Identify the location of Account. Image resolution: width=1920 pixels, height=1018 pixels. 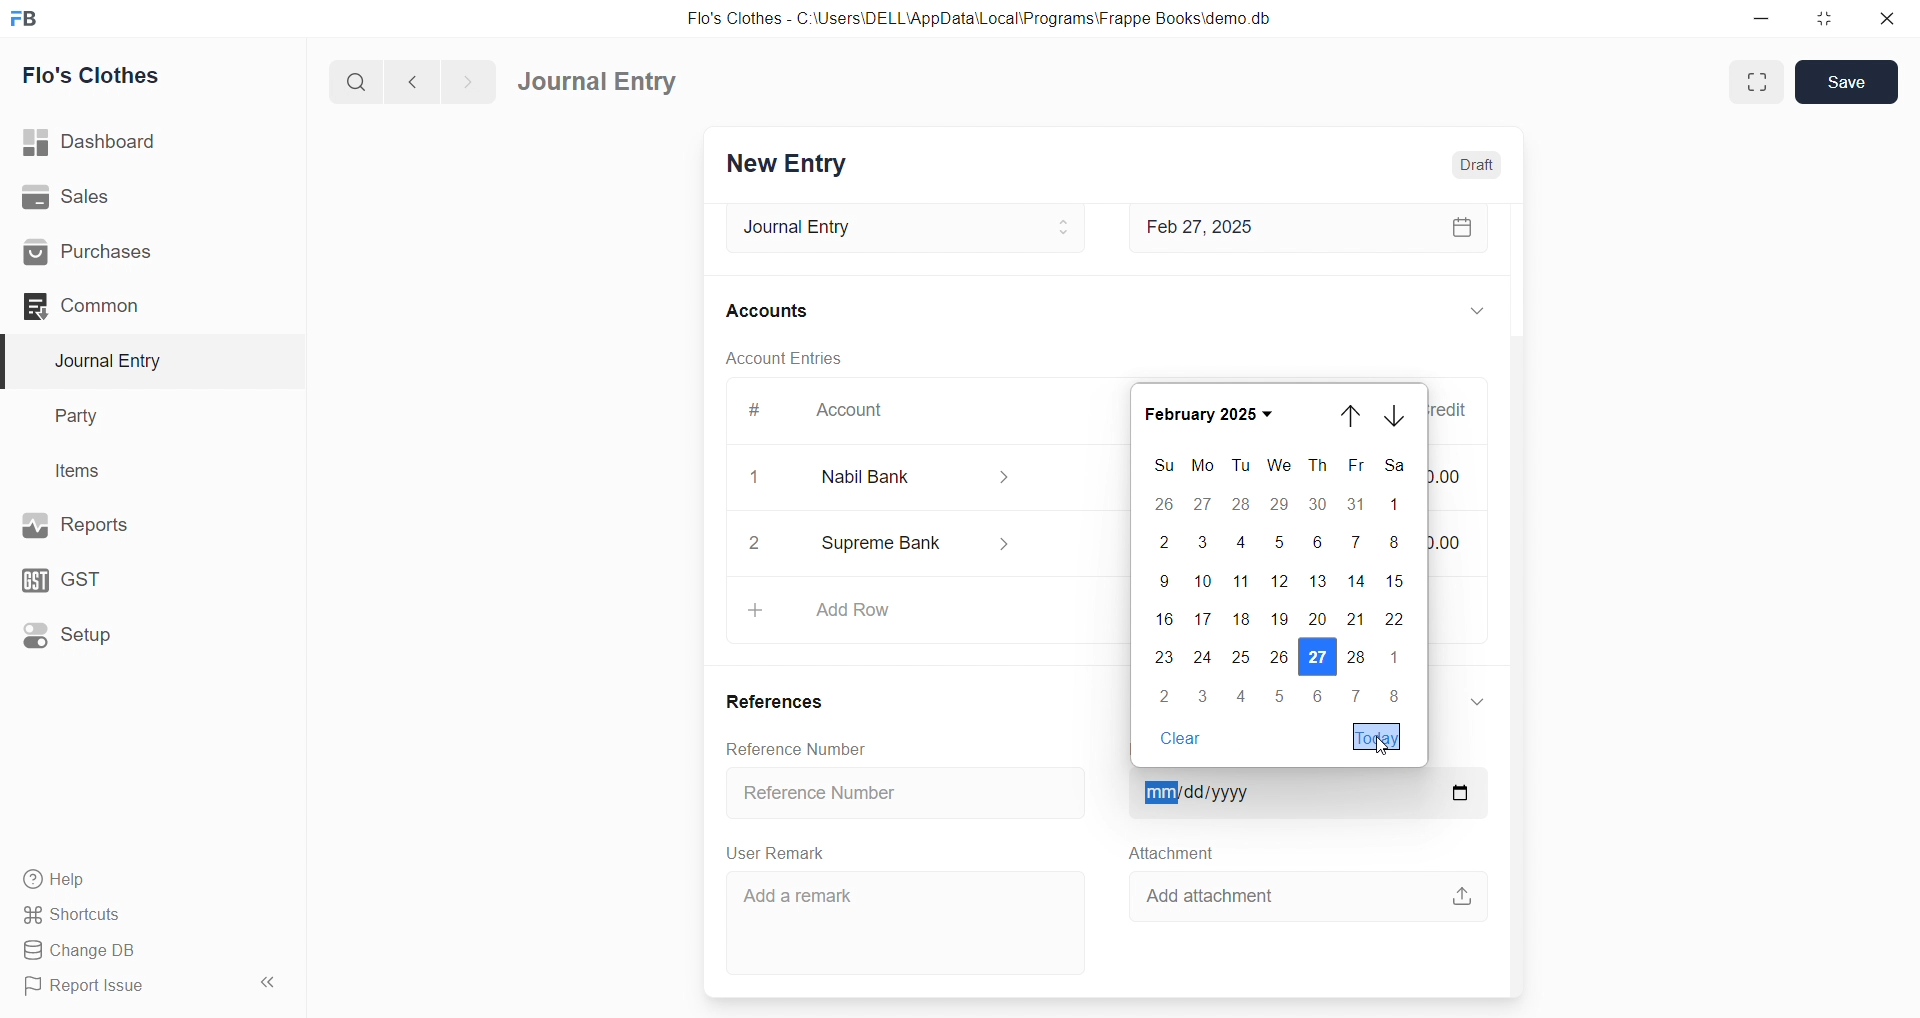
(856, 414).